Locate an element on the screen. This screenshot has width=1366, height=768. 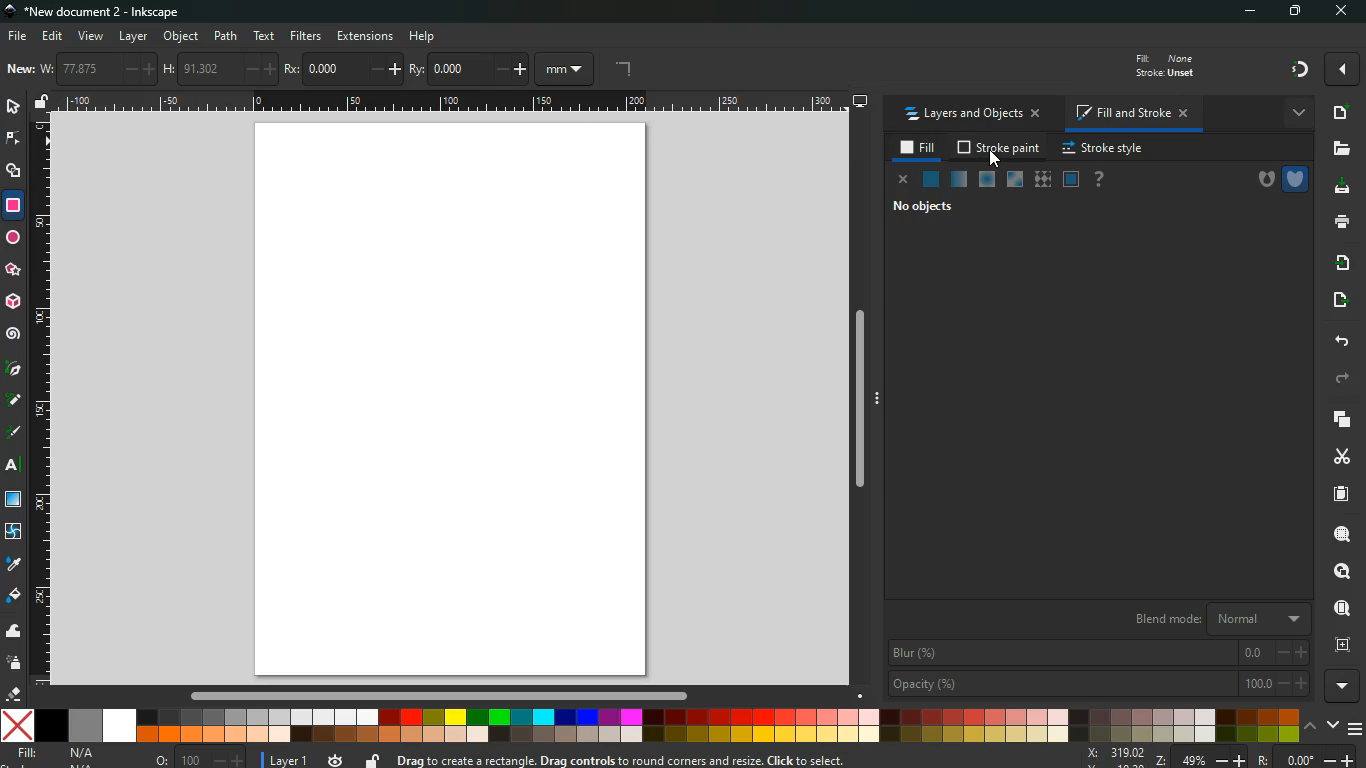
fill and stroke is located at coordinates (1132, 112).